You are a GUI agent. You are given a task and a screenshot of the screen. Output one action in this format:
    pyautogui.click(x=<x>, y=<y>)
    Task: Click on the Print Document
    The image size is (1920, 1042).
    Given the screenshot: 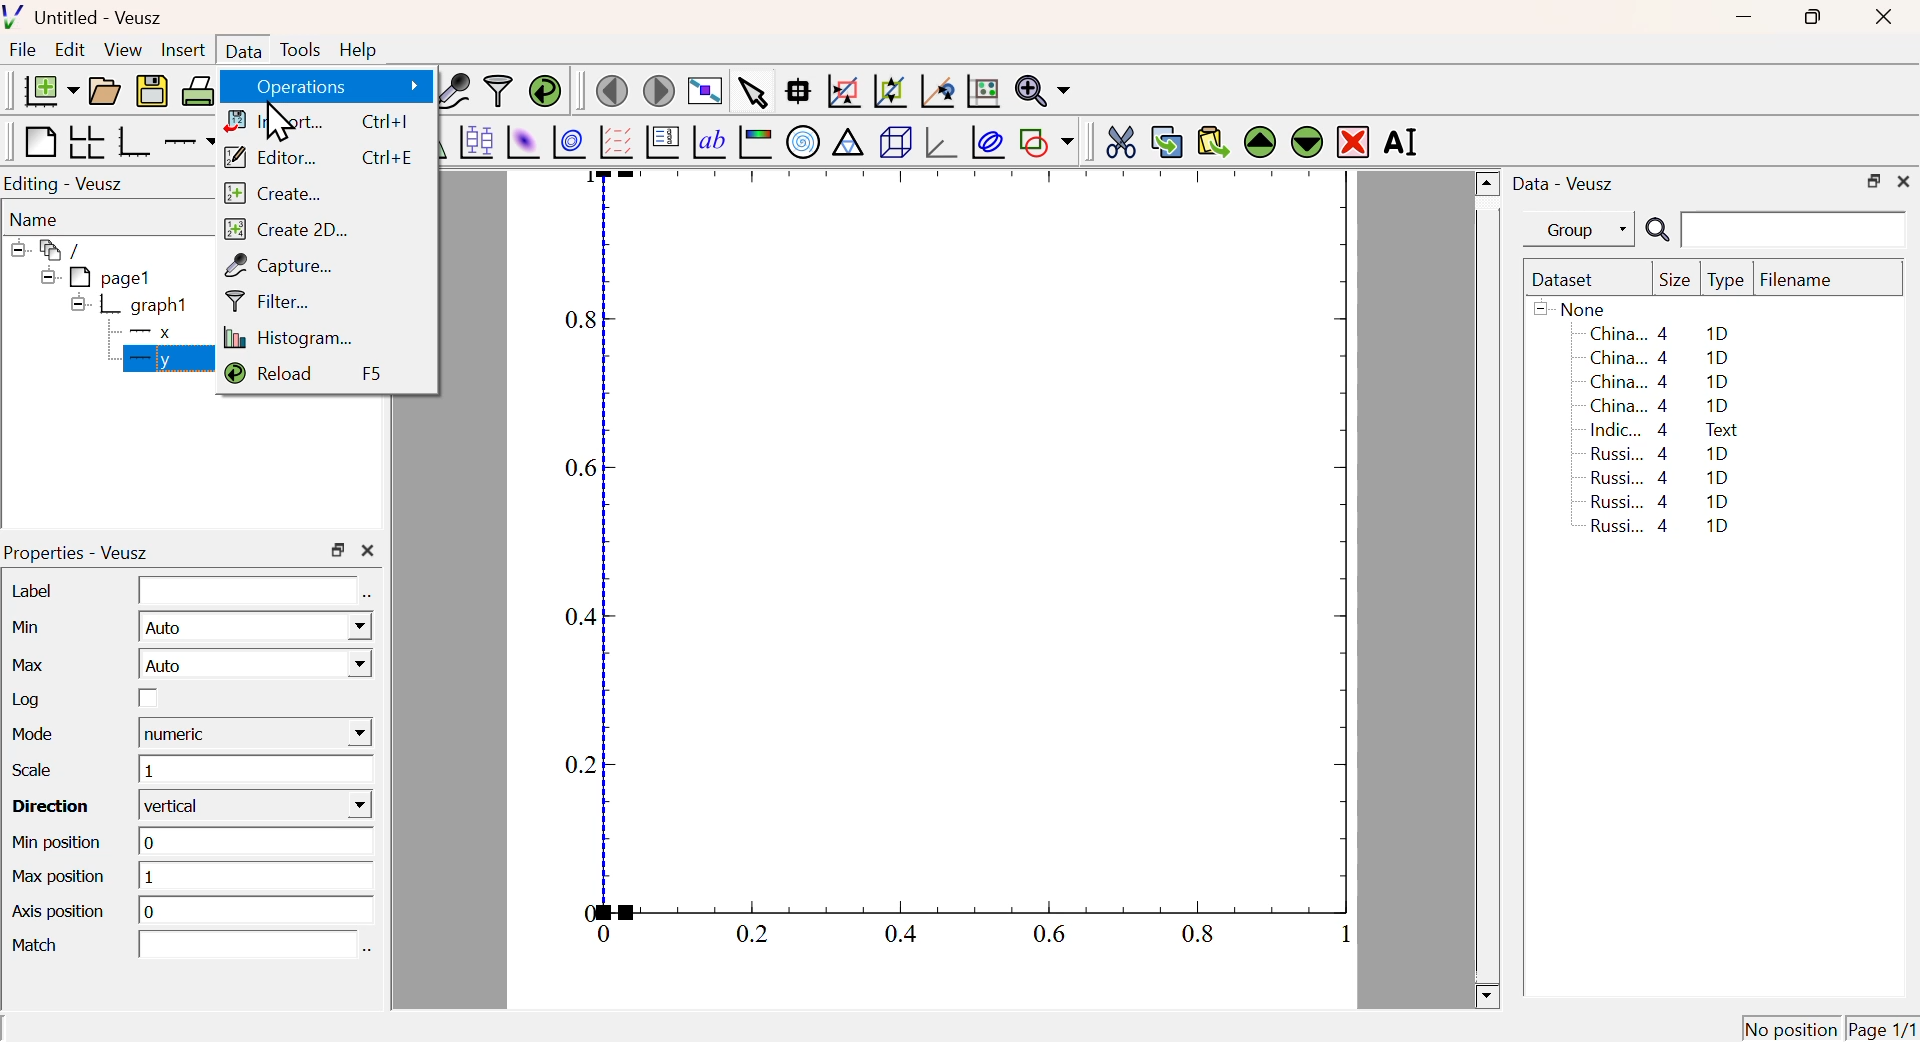 What is the action you would take?
    pyautogui.click(x=197, y=90)
    